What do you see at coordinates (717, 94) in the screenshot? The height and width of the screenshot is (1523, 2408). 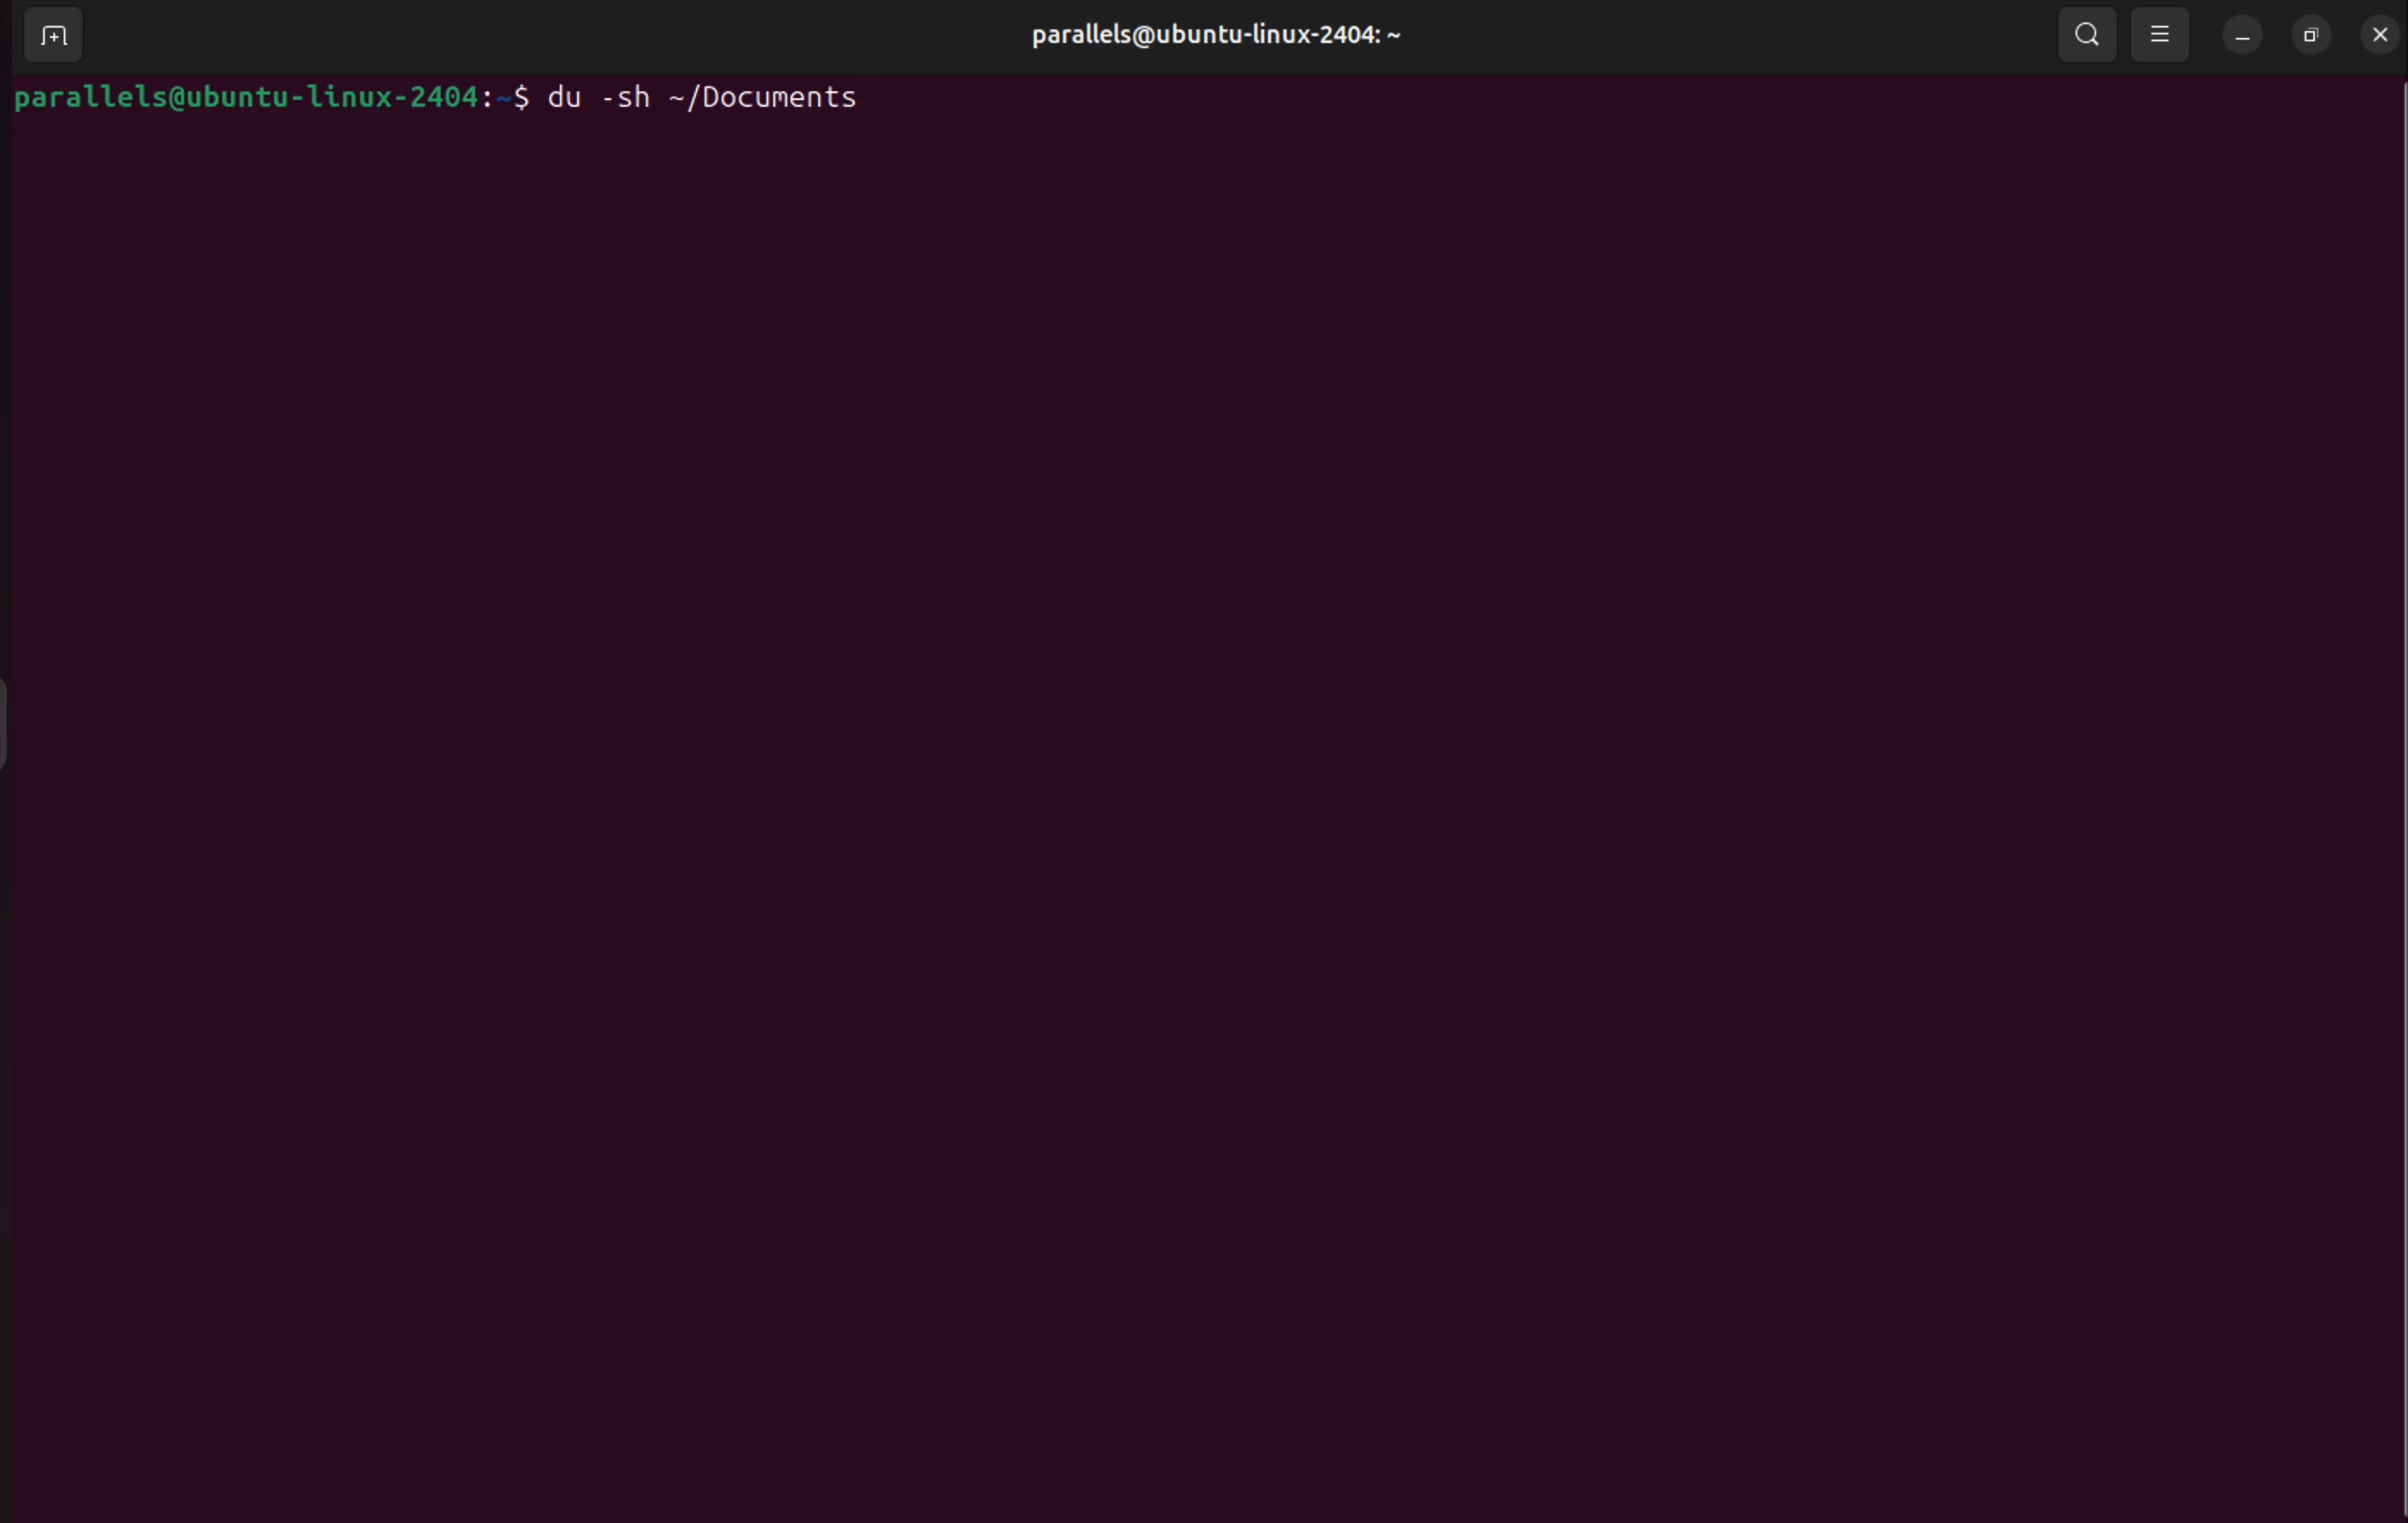 I see `du -sh ~/Documents` at bounding box center [717, 94].